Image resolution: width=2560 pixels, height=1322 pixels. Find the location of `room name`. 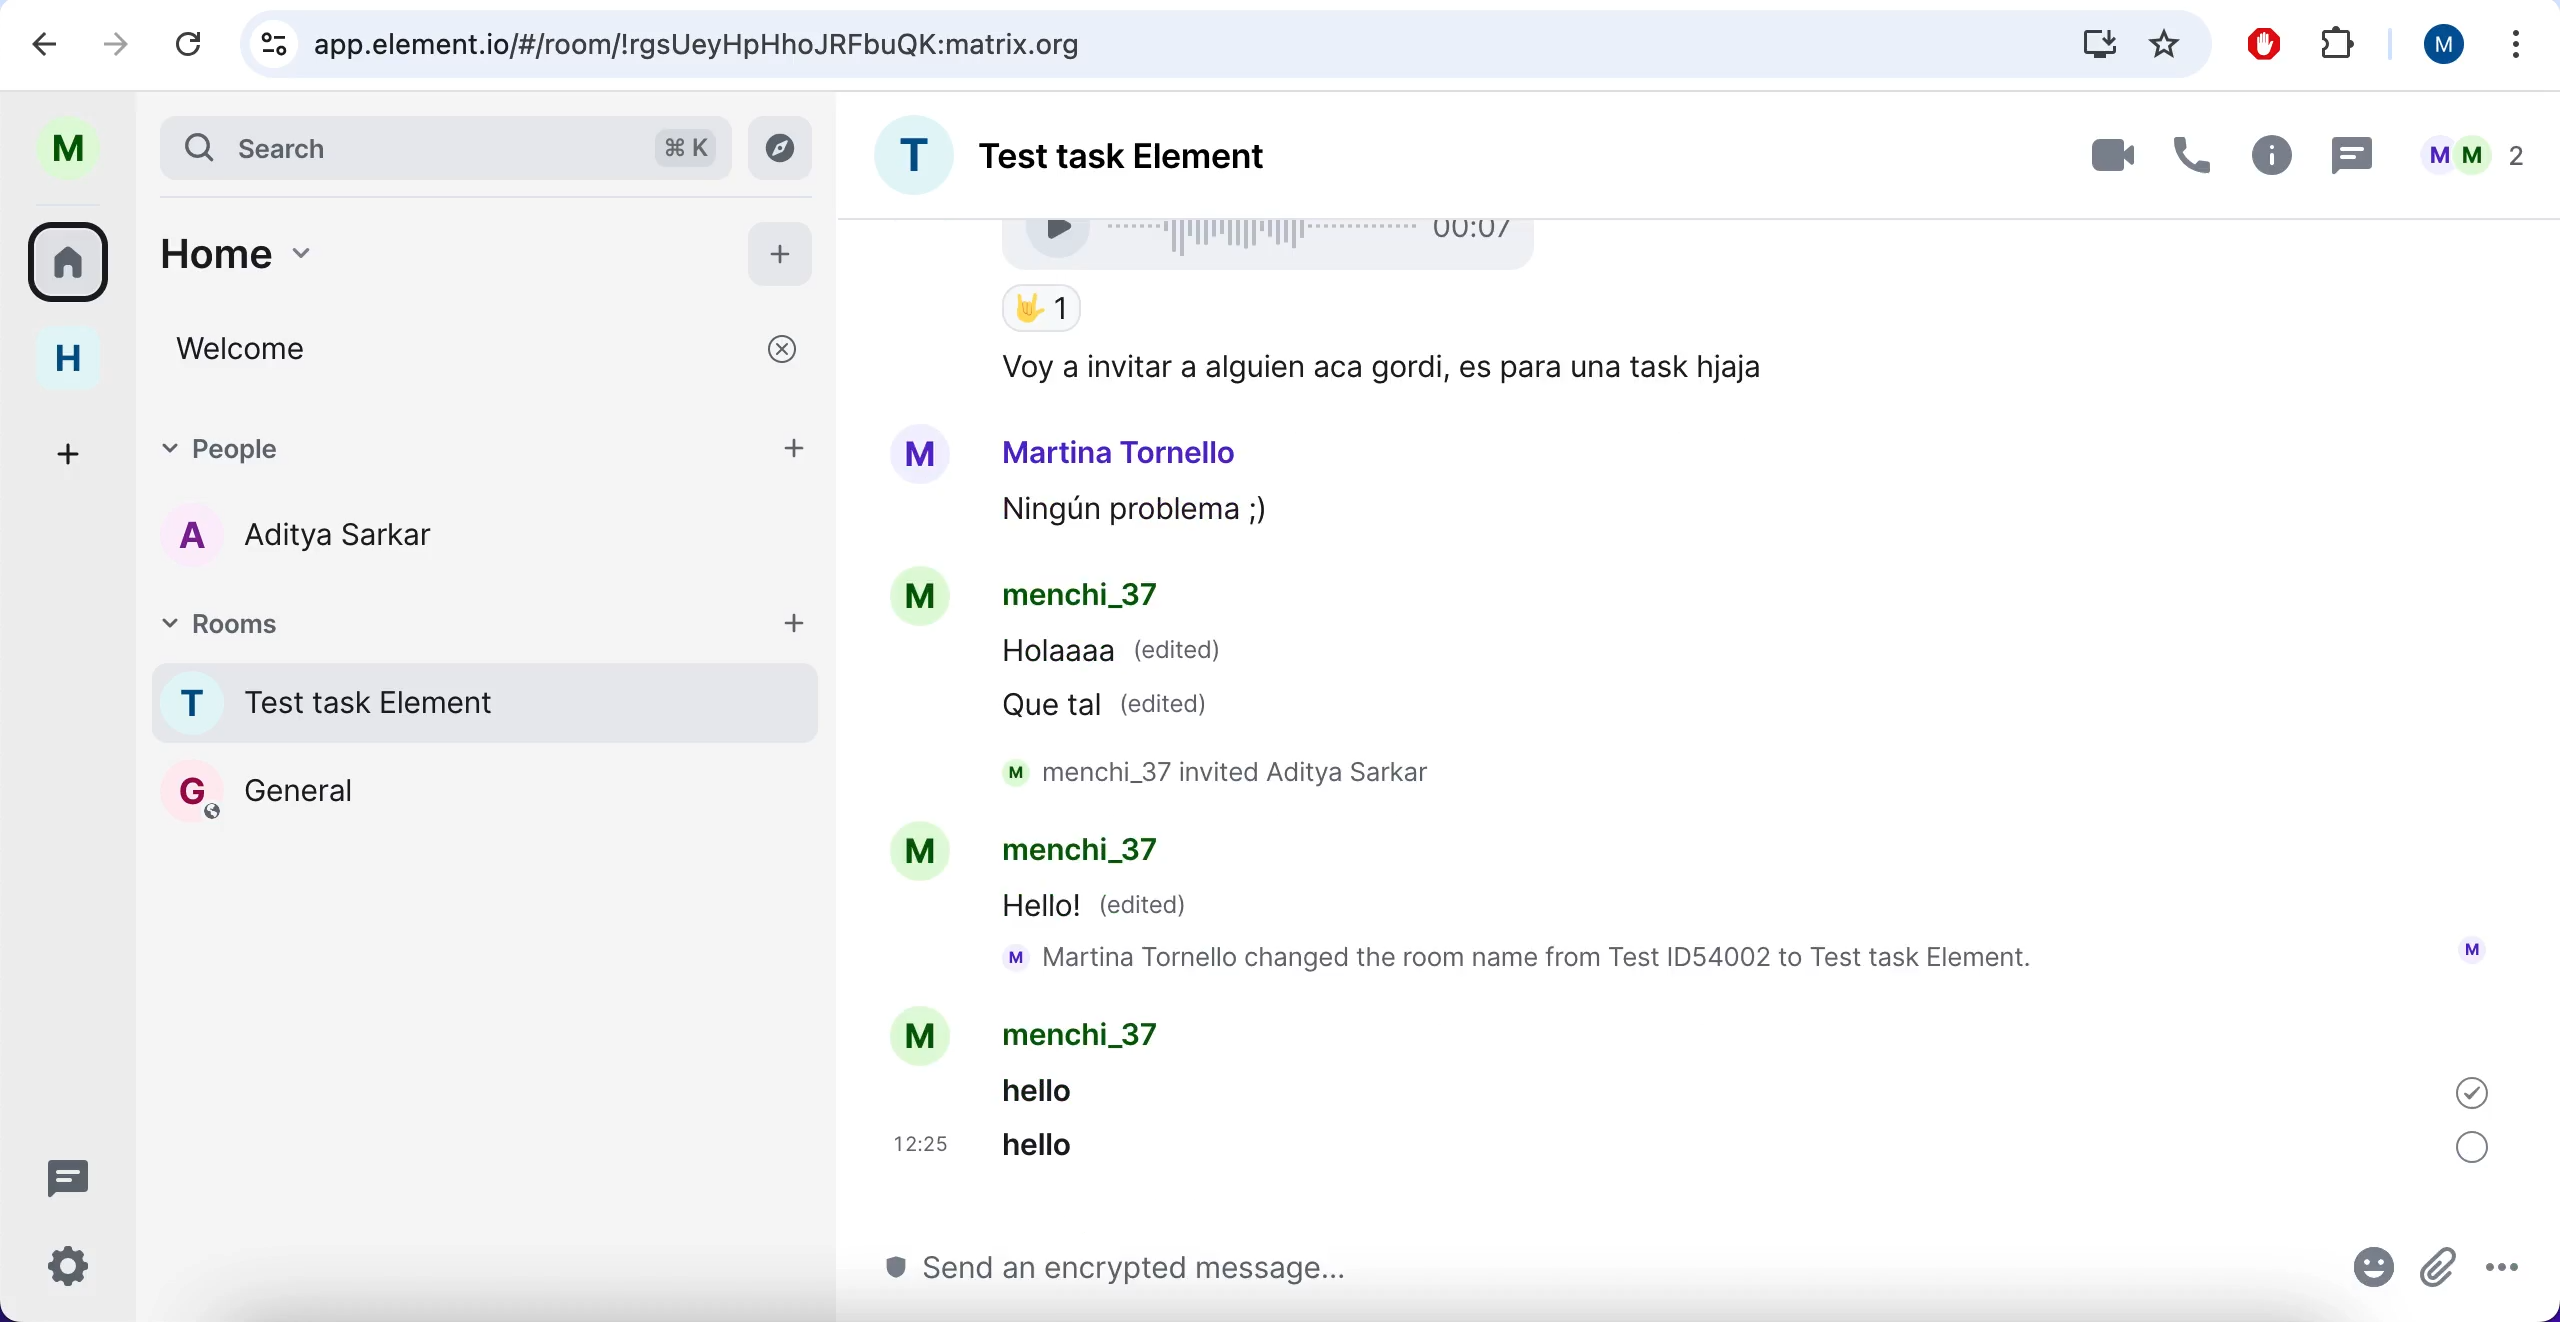

room name is located at coordinates (1110, 149).